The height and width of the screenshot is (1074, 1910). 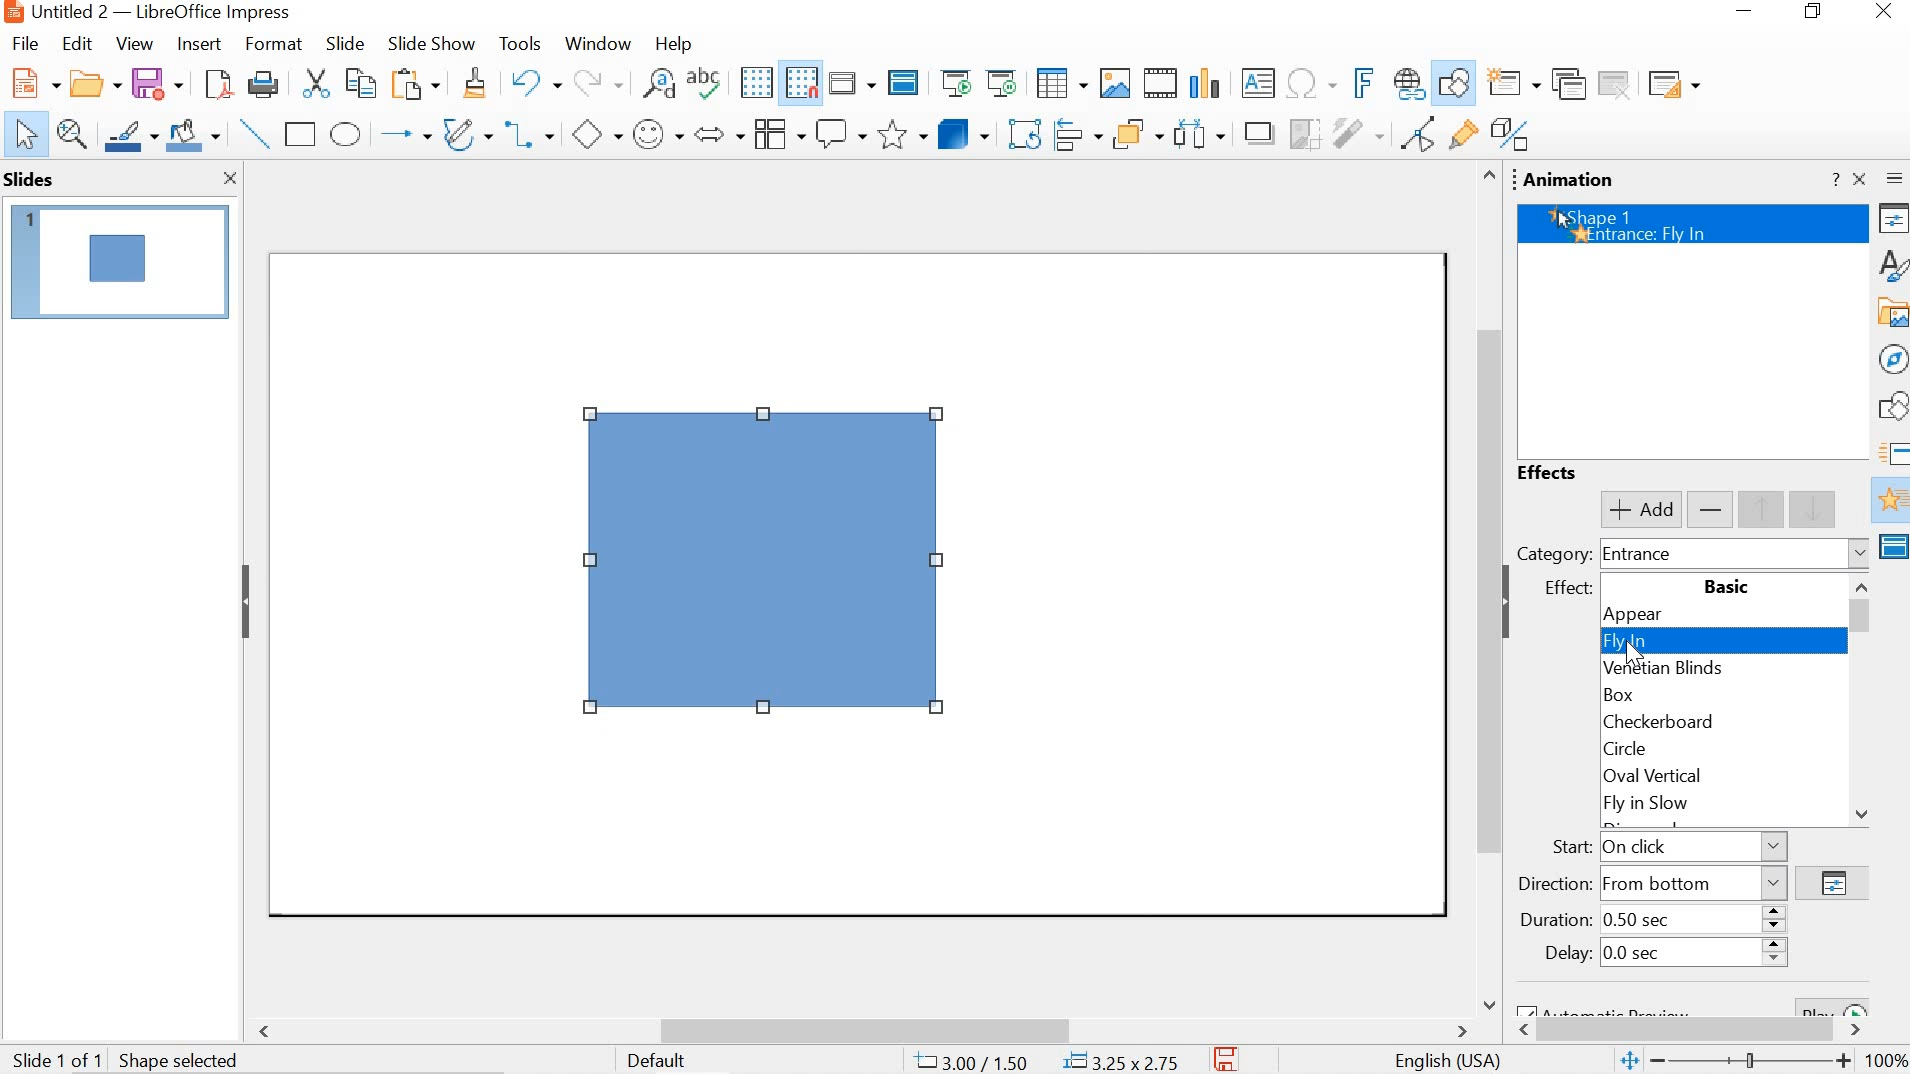 What do you see at coordinates (1892, 263) in the screenshot?
I see `styles` at bounding box center [1892, 263].